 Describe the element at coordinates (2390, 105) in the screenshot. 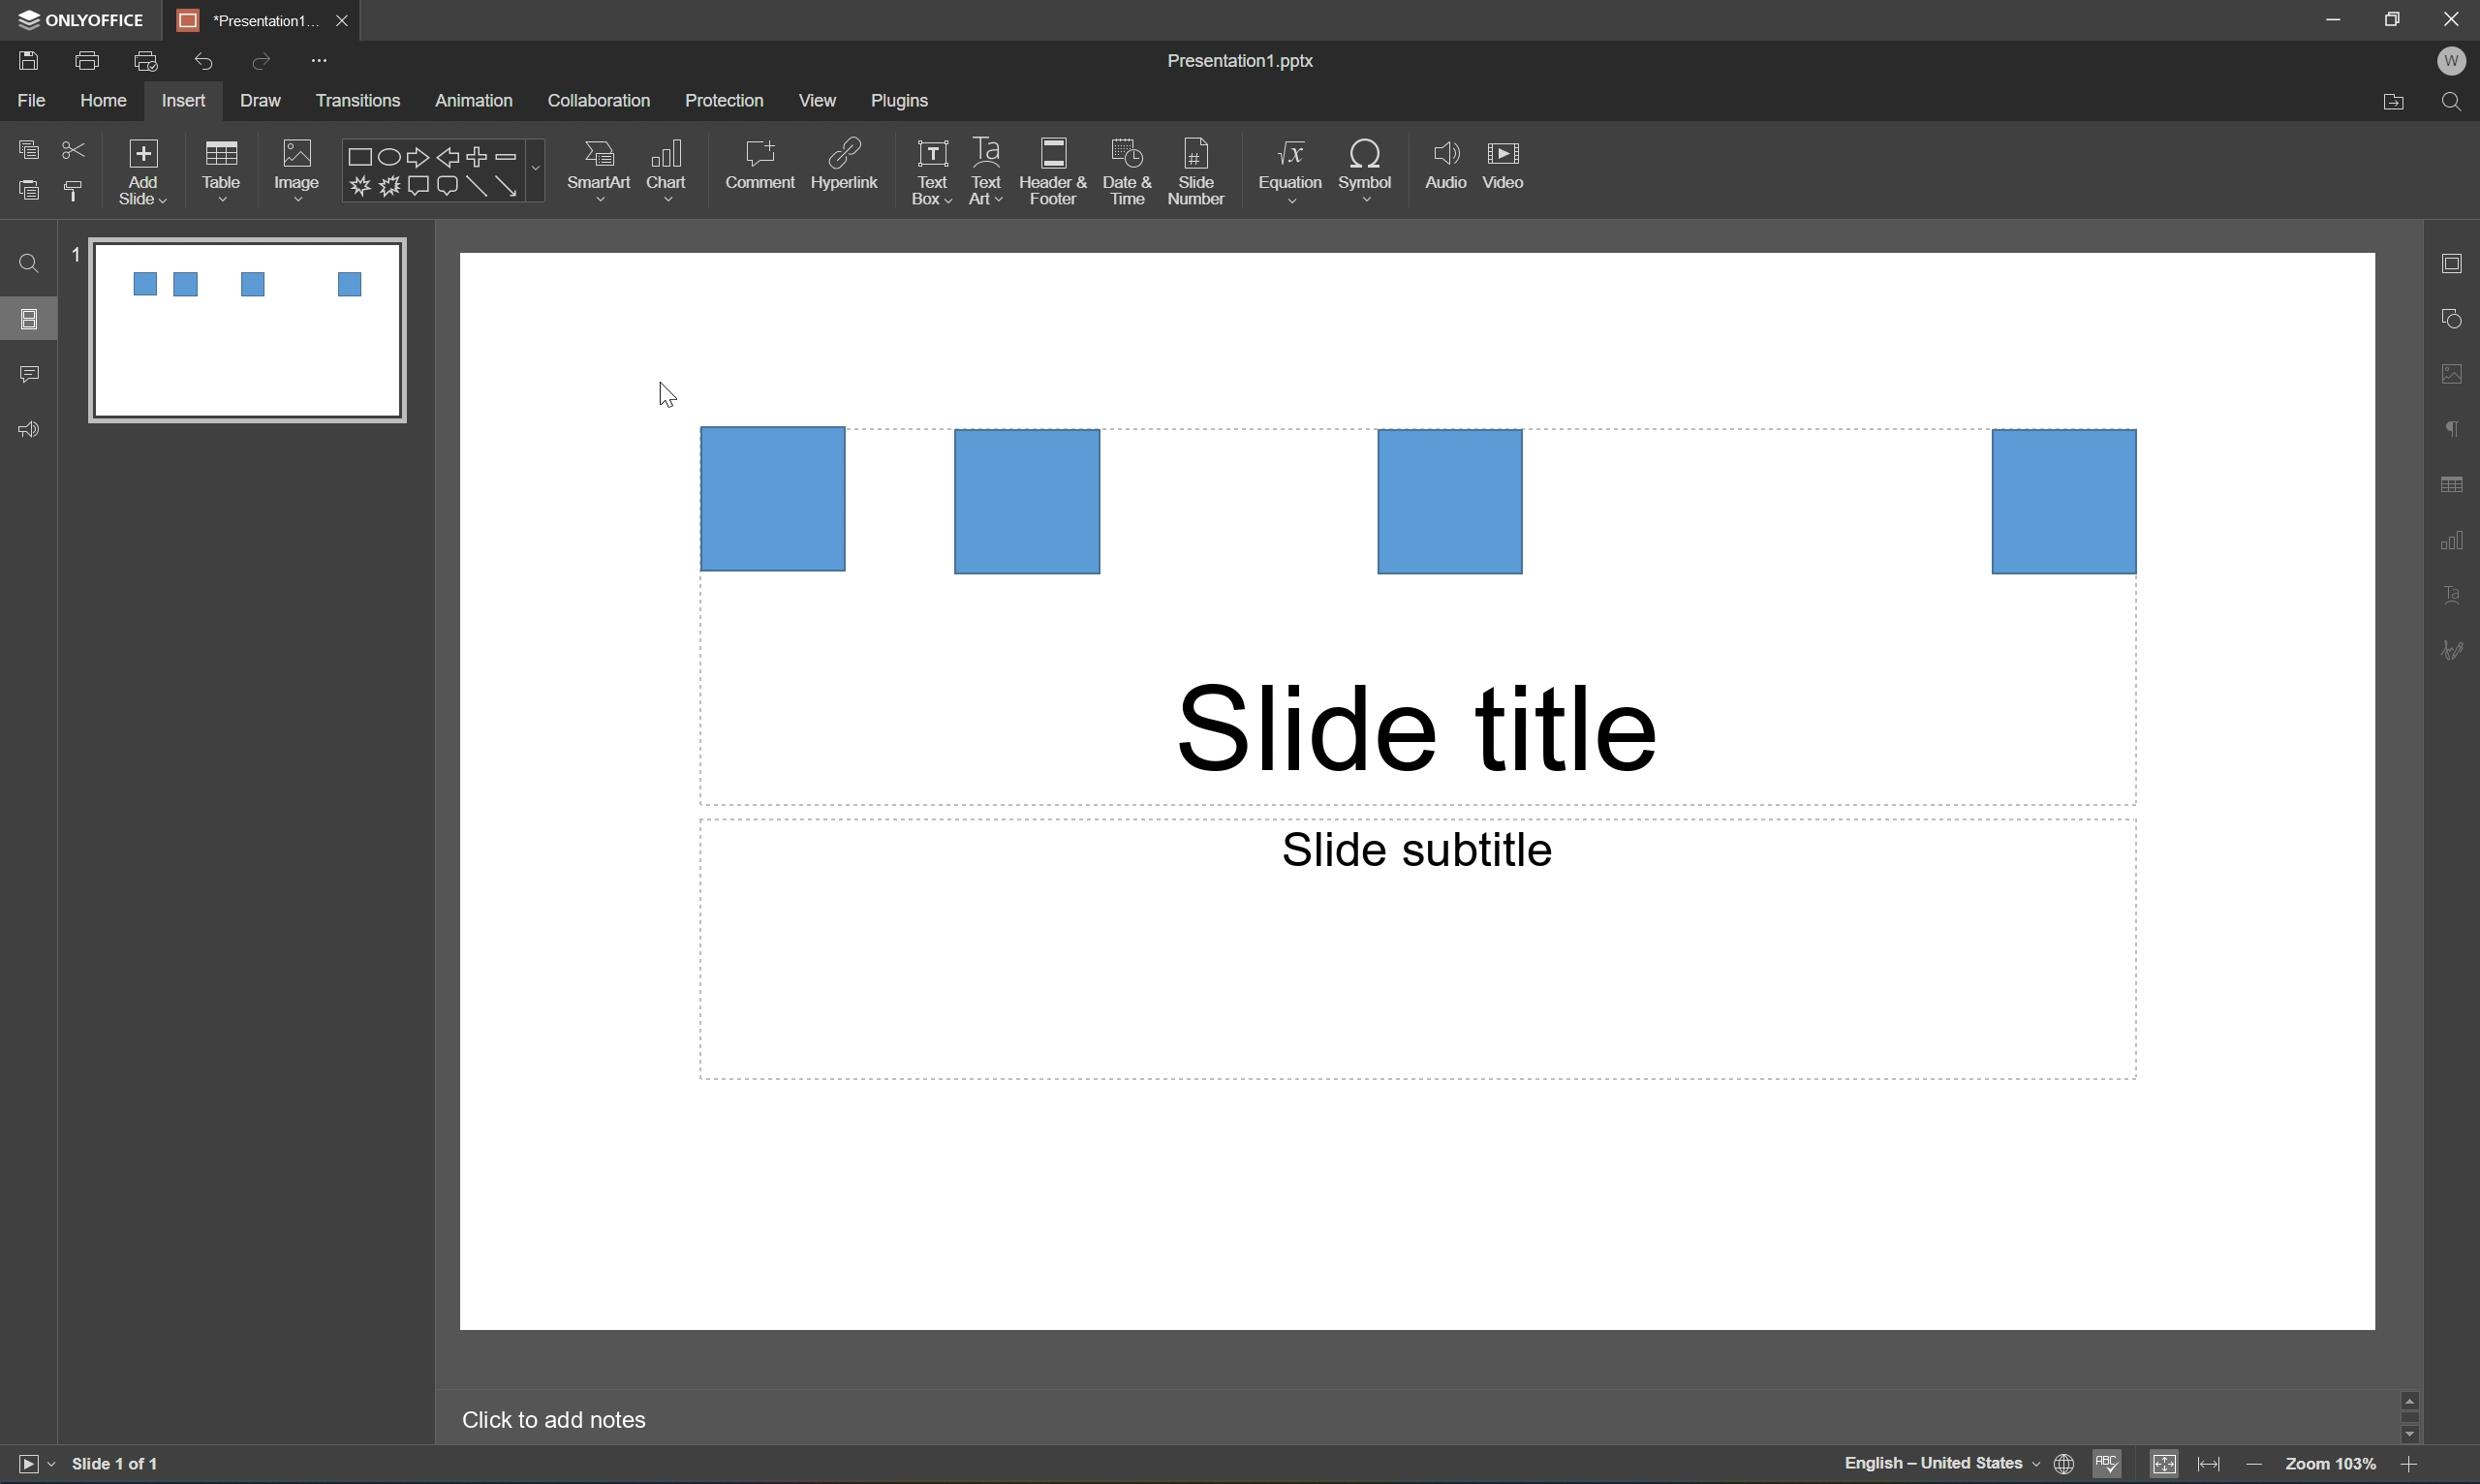

I see `Open file location` at that location.